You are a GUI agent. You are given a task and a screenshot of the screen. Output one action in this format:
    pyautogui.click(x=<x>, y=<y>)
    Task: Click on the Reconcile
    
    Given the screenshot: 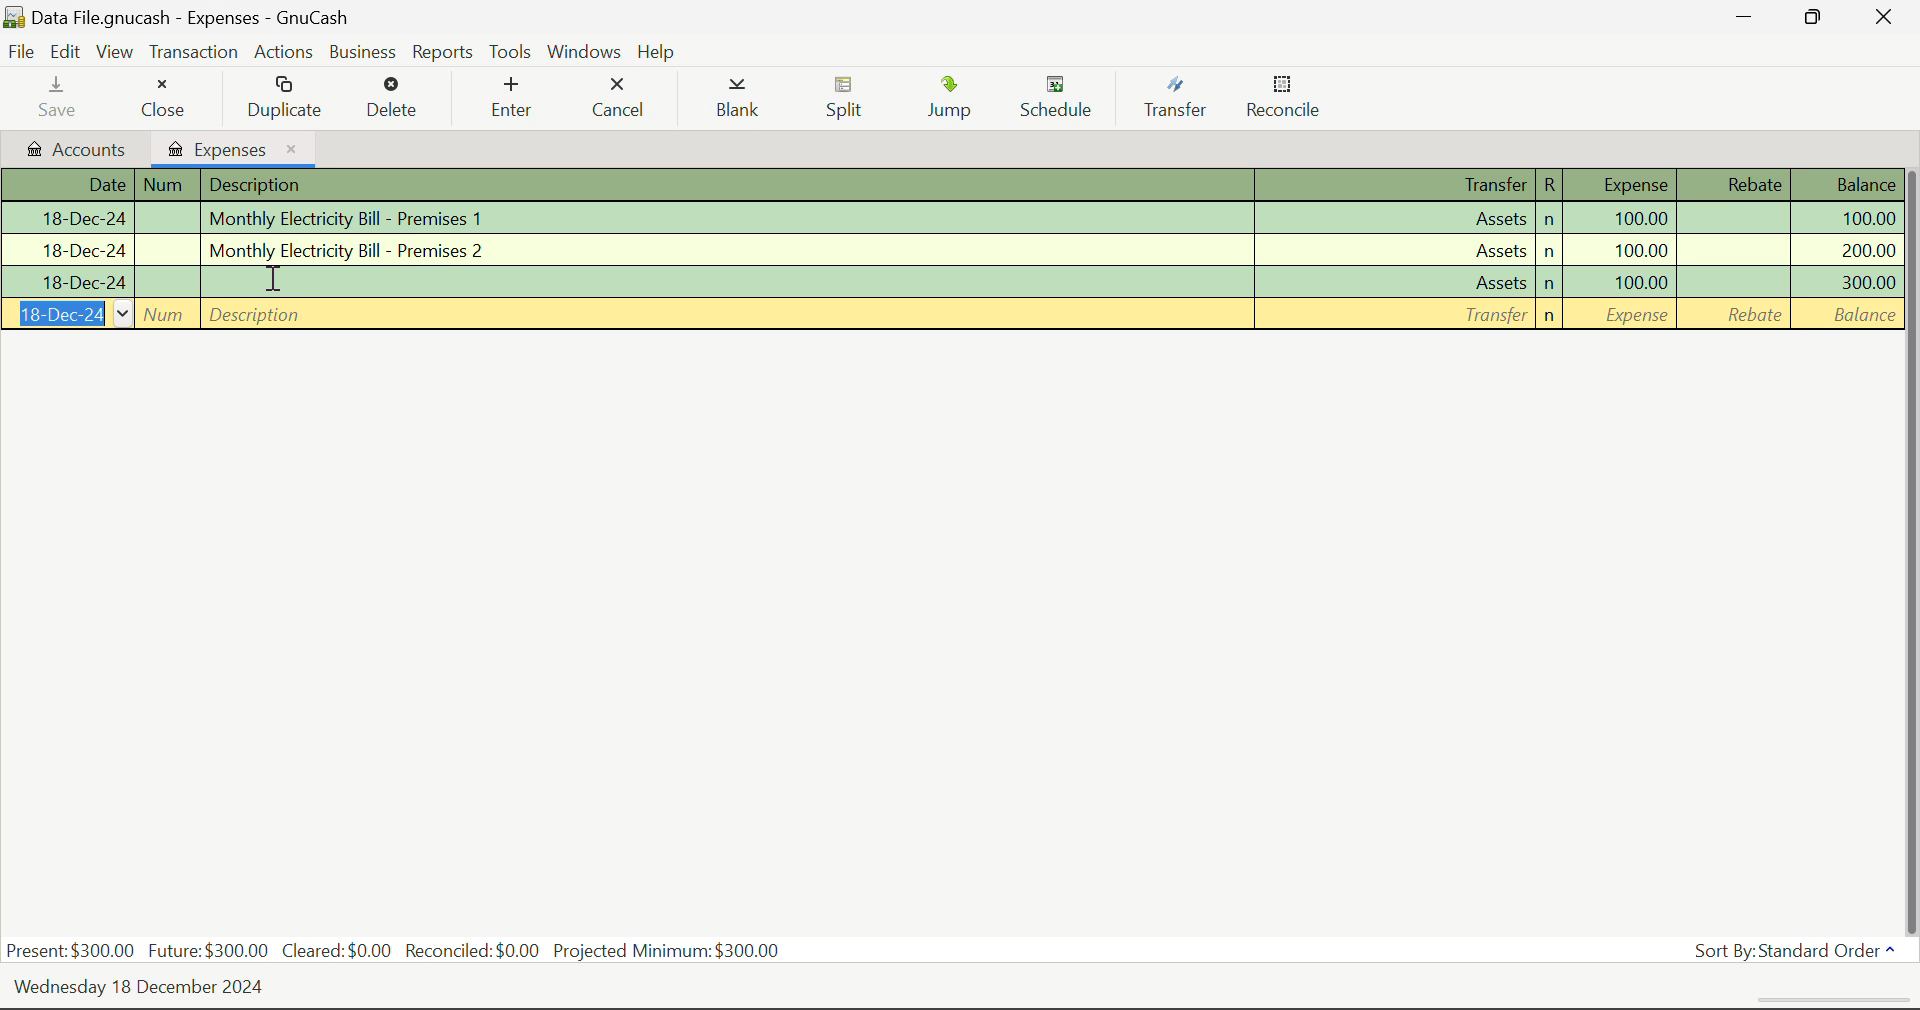 What is the action you would take?
    pyautogui.click(x=1292, y=101)
    